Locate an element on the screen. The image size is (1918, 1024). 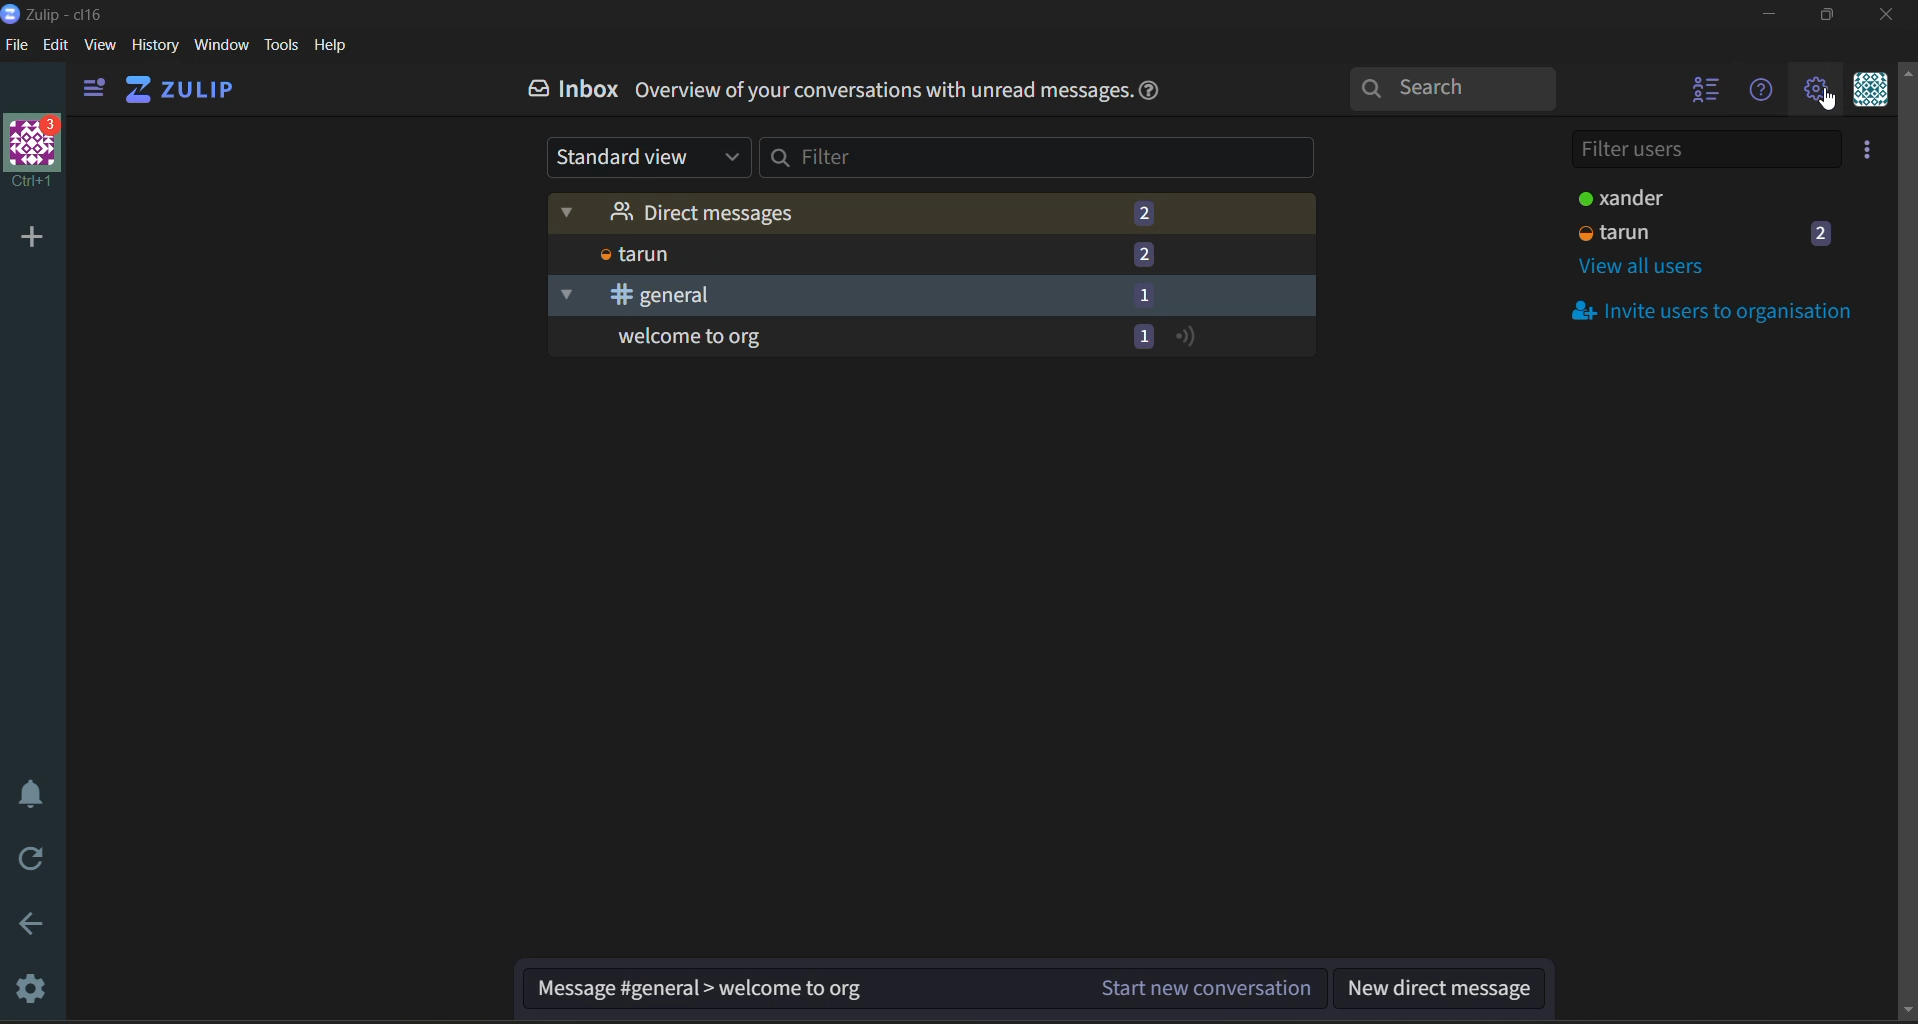
new direct message is located at coordinates (1440, 986).